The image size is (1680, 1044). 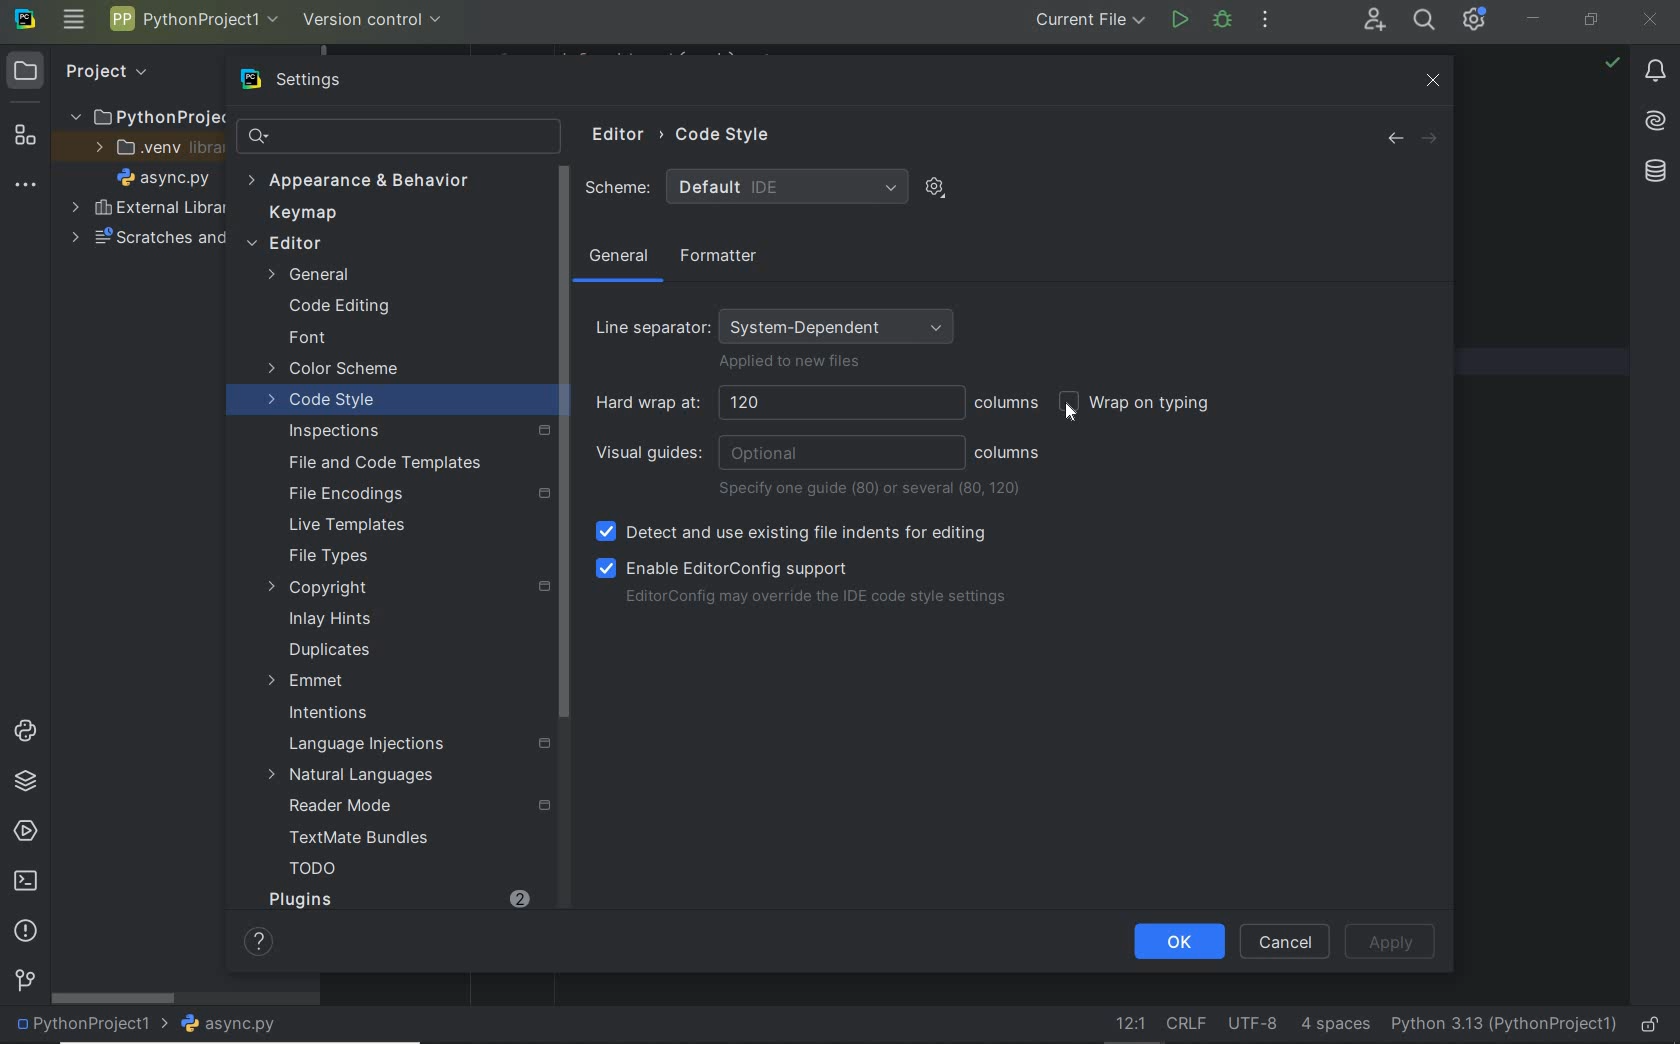 What do you see at coordinates (1434, 139) in the screenshot?
I see `forward` at bounding box center [1434, 139].